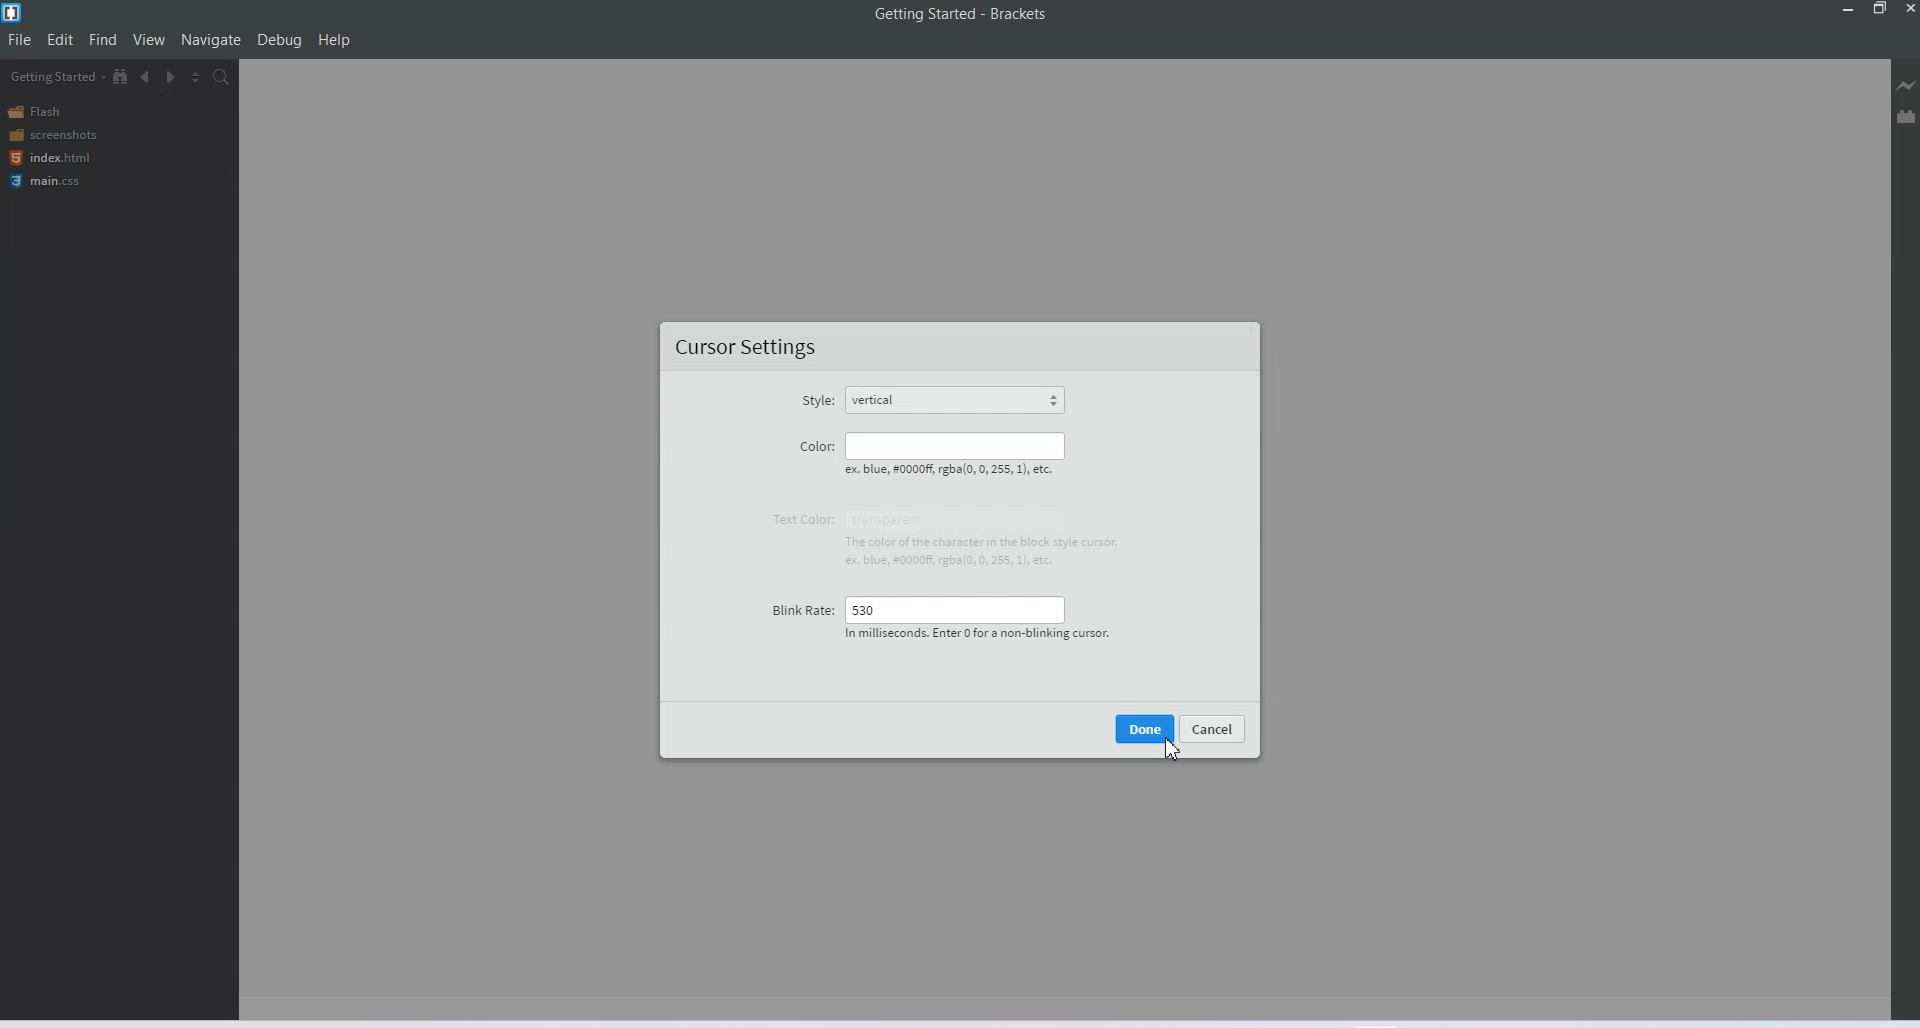 The width and height of the screenshot is (1920, 1028). Describe the element at coordinates (954, 608) in the screenshot. I see `530` at that location.